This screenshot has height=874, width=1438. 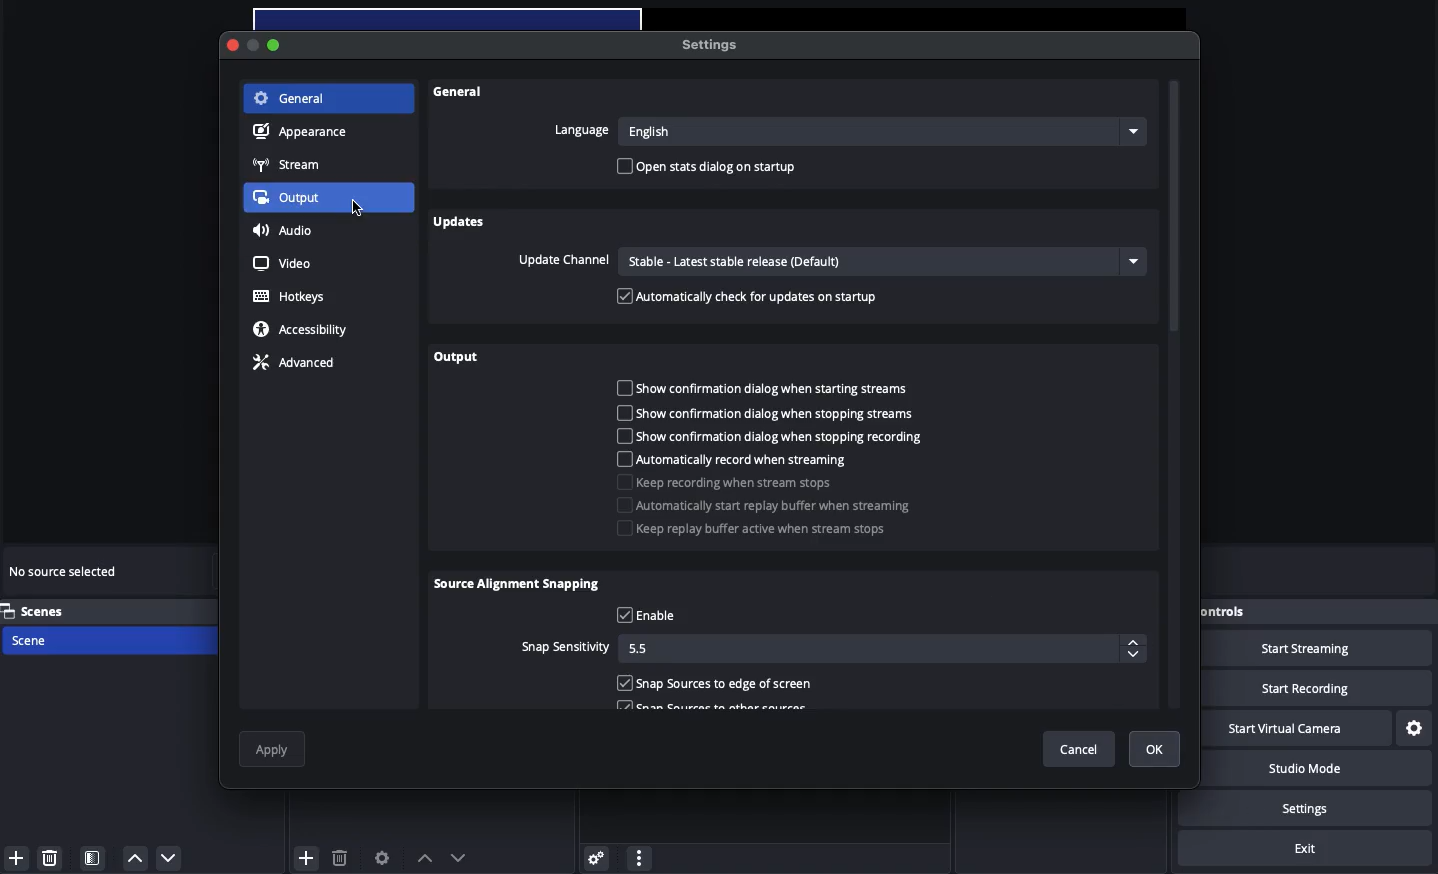 I want to click on Settings, so click(x=1311, y=808).